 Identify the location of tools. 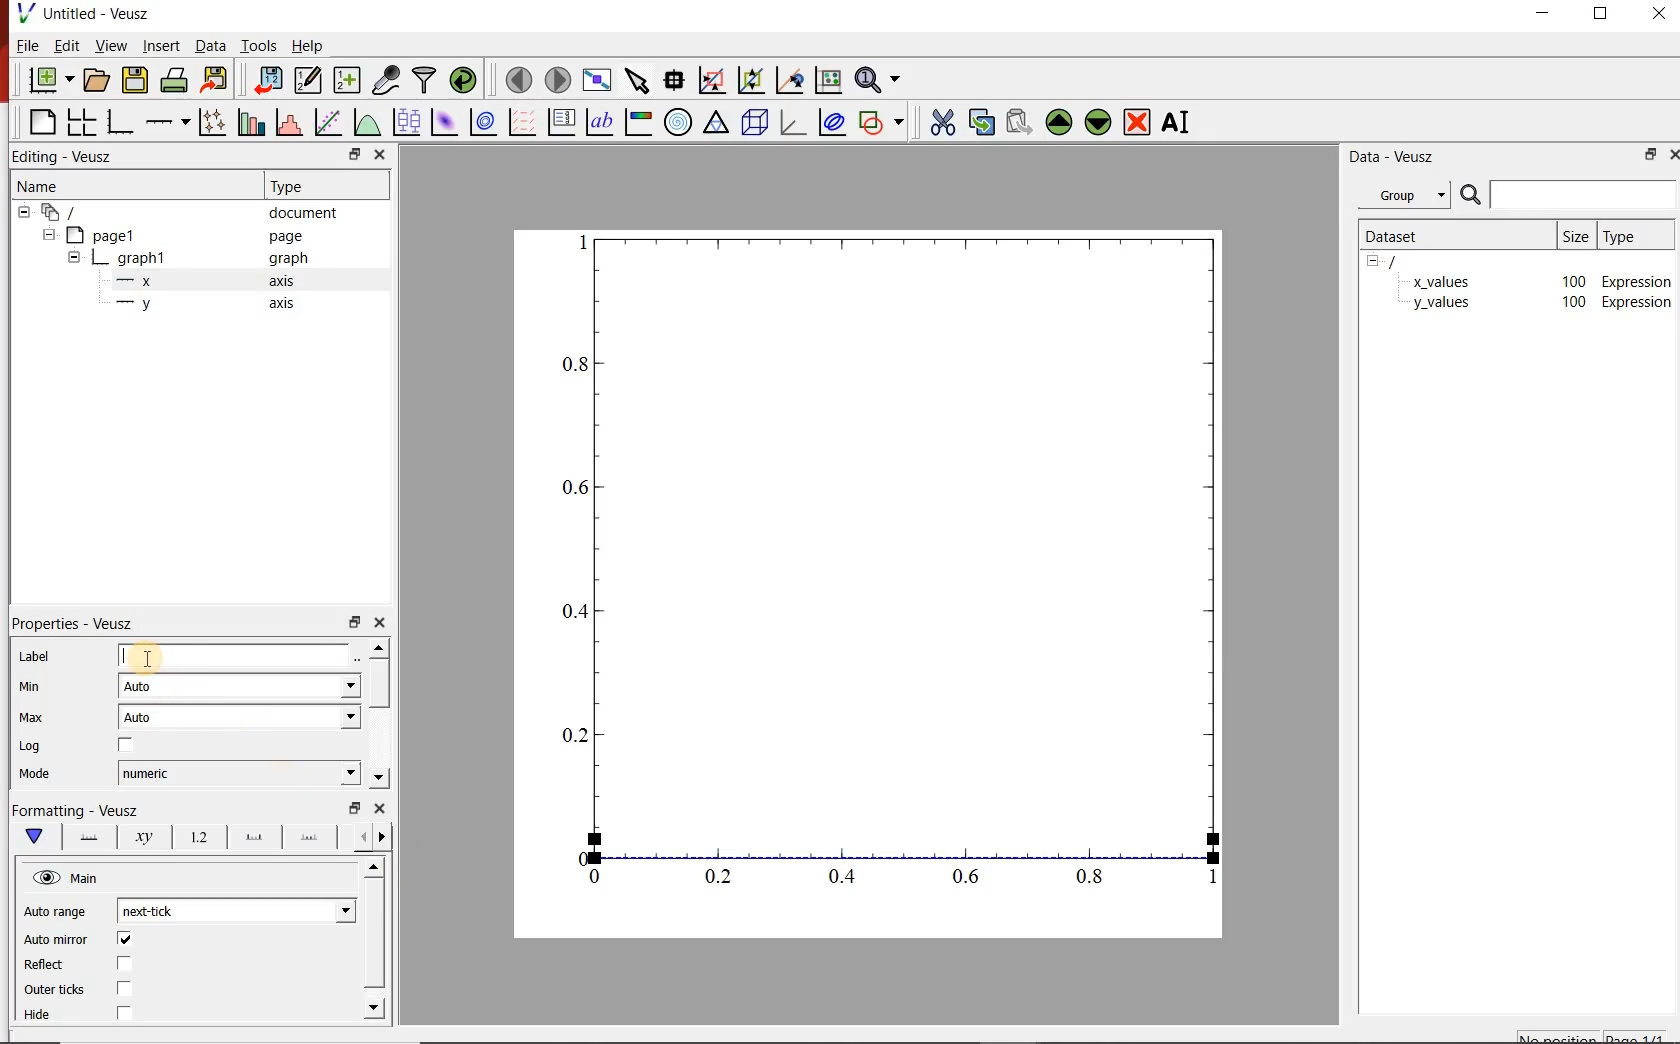
(261, 45).